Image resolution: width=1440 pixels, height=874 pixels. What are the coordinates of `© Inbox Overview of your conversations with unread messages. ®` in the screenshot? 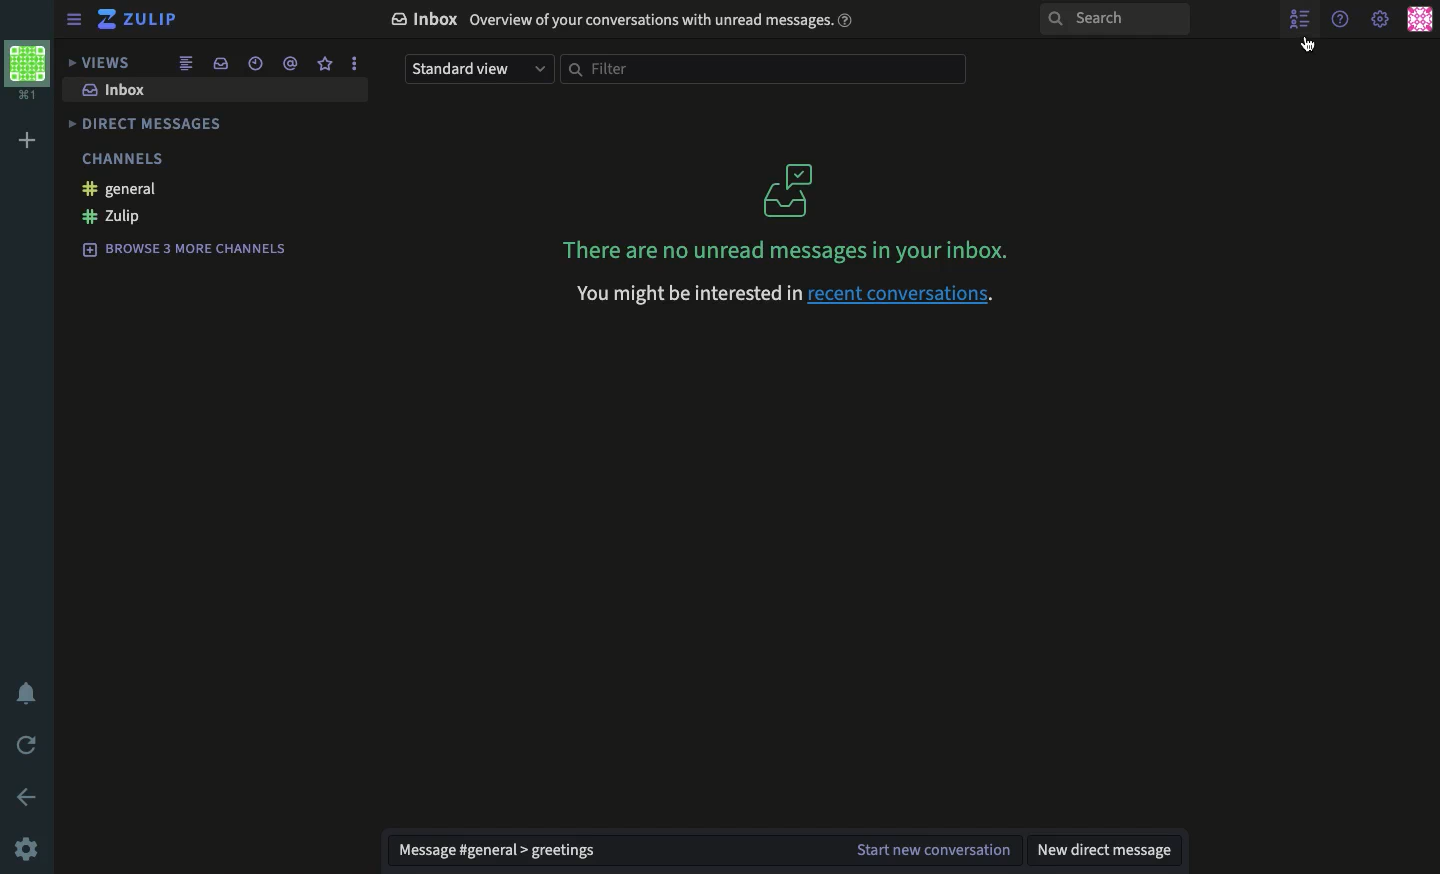 It's located at (624, 21).